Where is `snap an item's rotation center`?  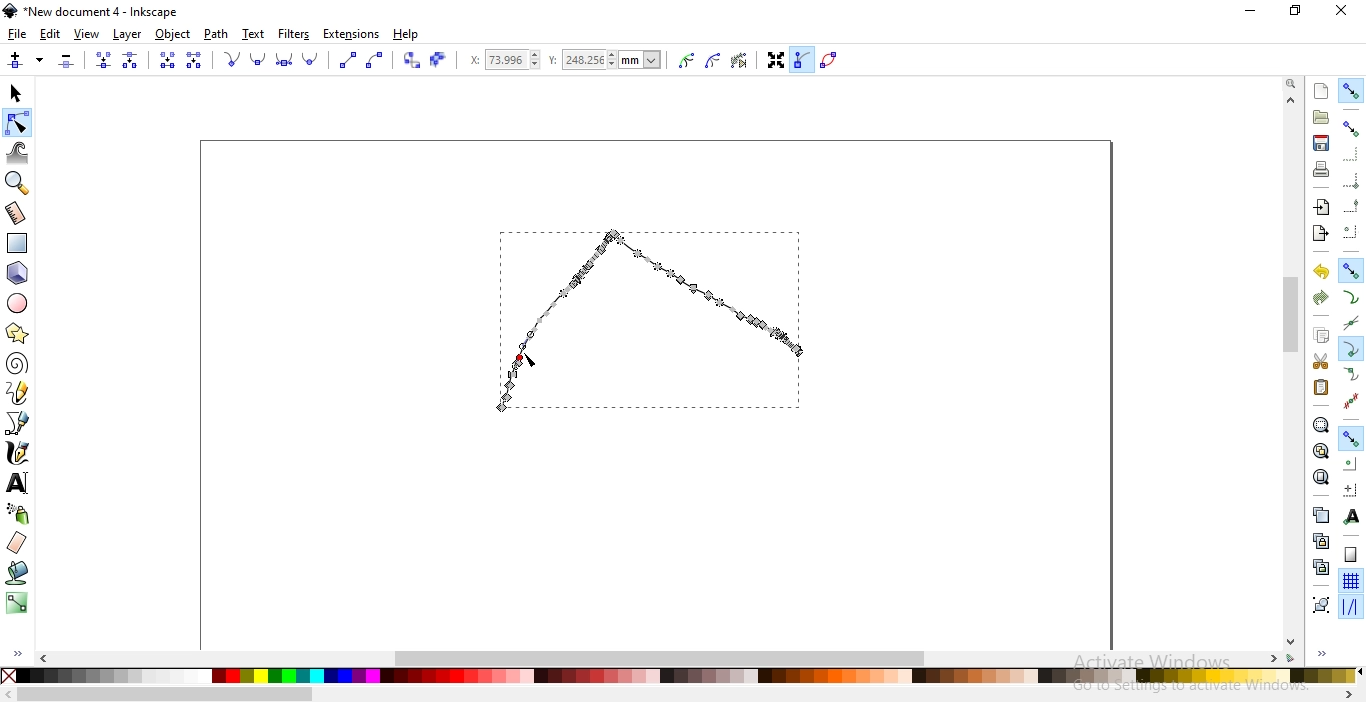
snap an item's rotation center is located at coordinates (1350, 489).